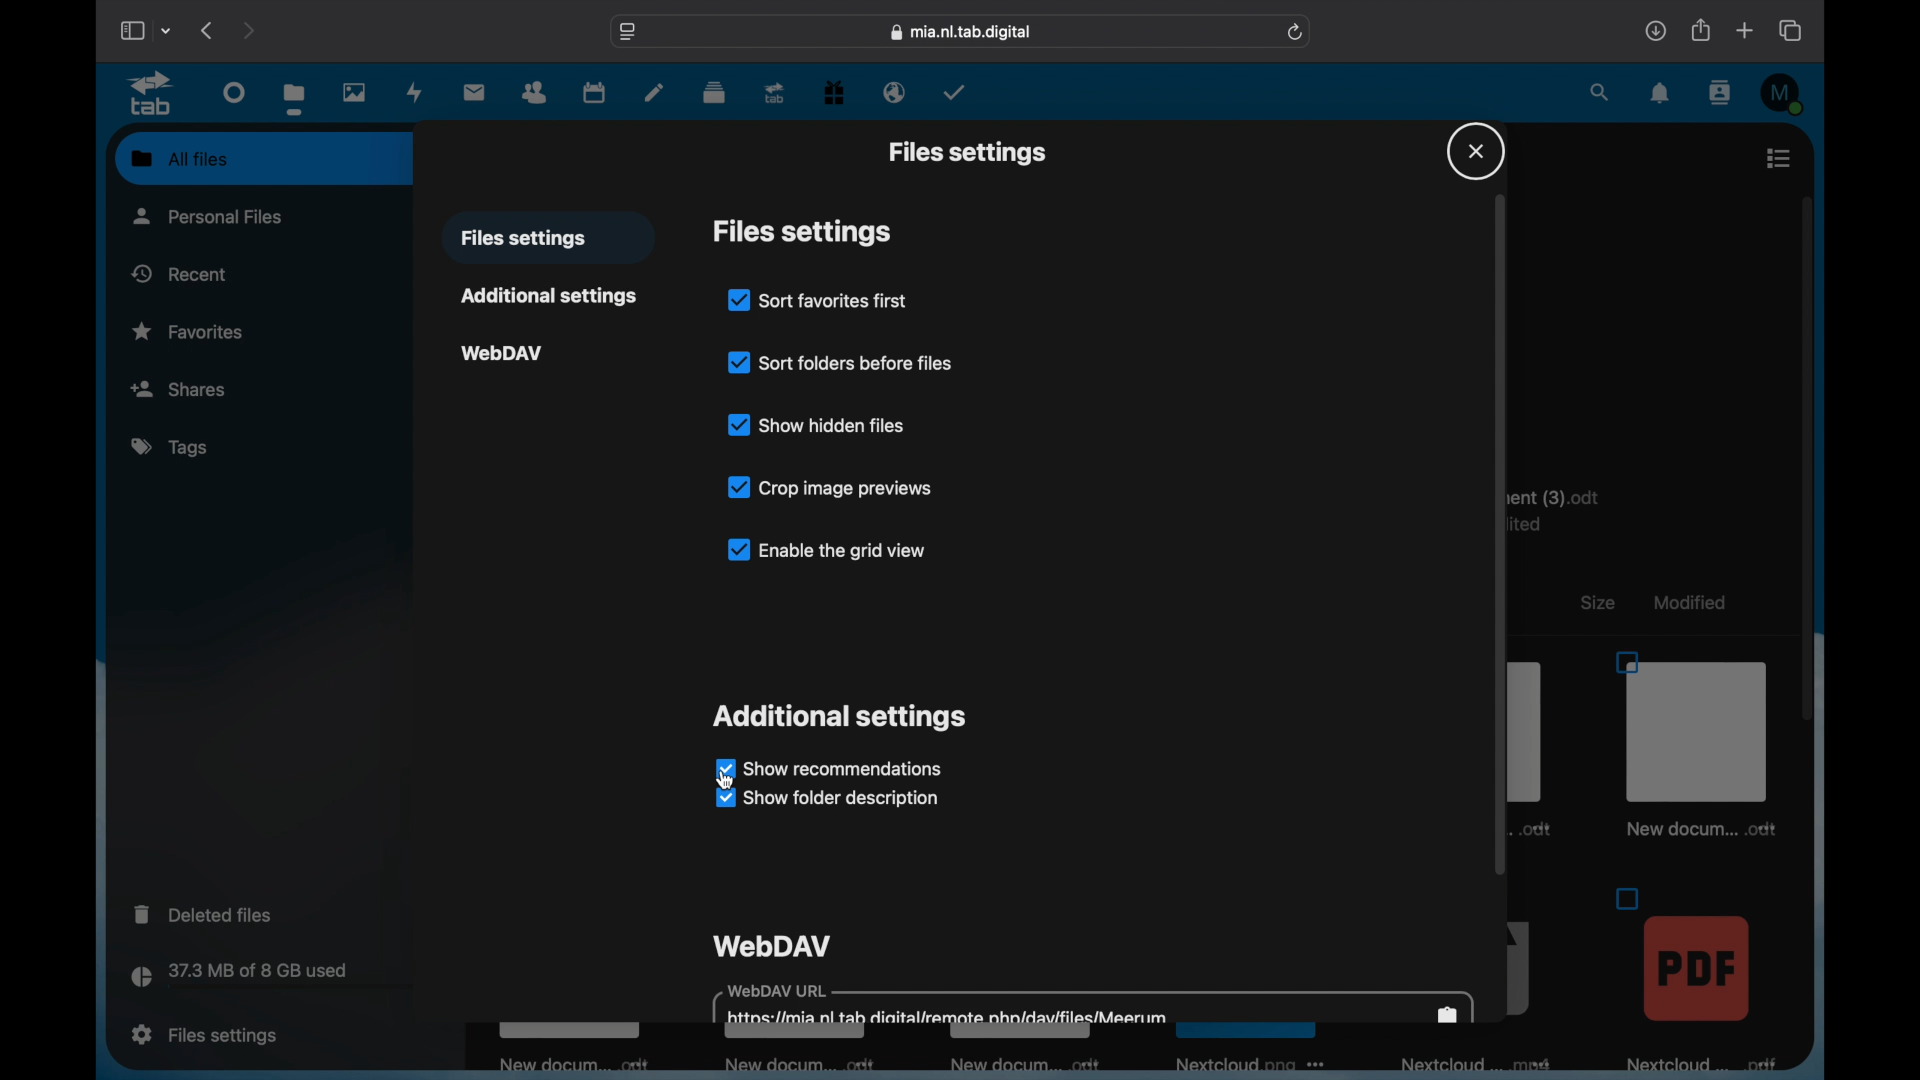 Image resolution: width=1920 pixels, height=1080 pixels. I want to click on personal files, so click(210, 215).